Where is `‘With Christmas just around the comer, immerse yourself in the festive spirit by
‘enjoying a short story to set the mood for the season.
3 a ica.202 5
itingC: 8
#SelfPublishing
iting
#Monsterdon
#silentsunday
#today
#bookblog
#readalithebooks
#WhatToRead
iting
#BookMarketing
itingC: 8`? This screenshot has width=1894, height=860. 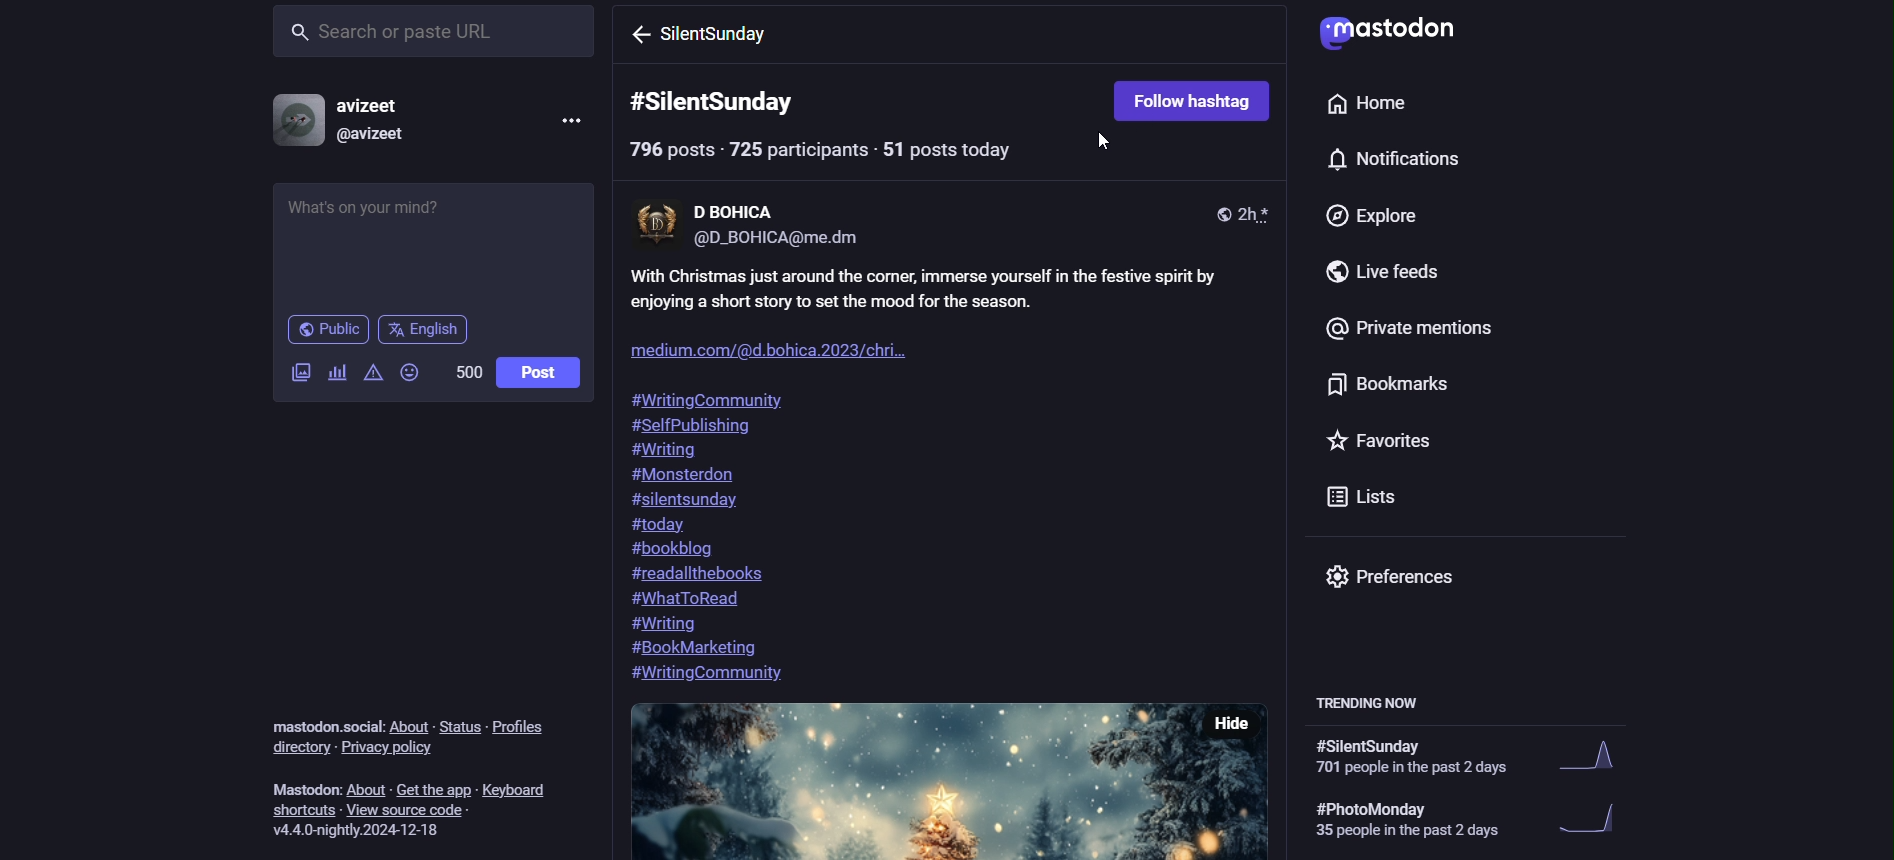 ‘With Christmas just around the comer, immerse yourself in the festive spirit by
‘enjoying a short story to set the mood for the season.
3 a ica.202 5
itingC: 8
#SelfPublishing
iting
#Monsterdon
#silentsunday
#today
#bookblog
#readalithebooks
#WhatToRead
iting
#BookMarketing
itingC: 8 is located at coordinates (955, 479).